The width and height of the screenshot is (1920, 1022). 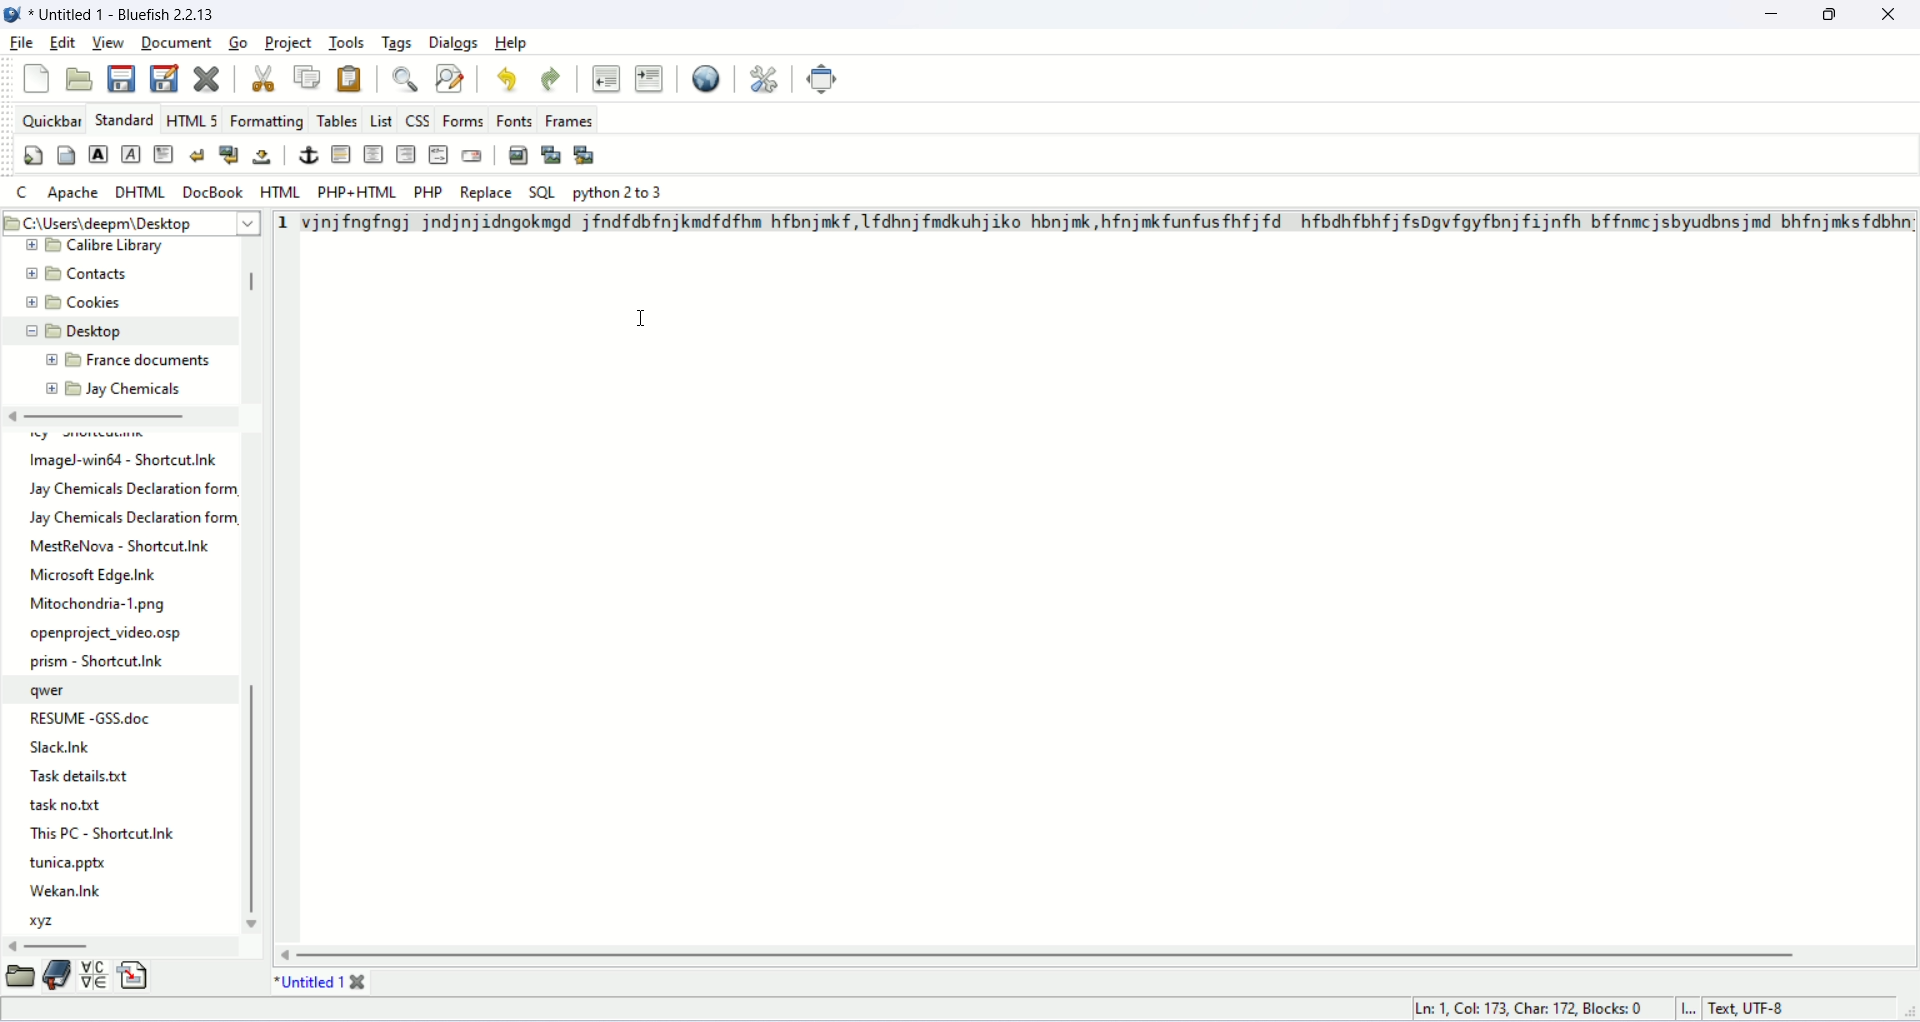 I want to click on browse file, so click(x=24, y=978).